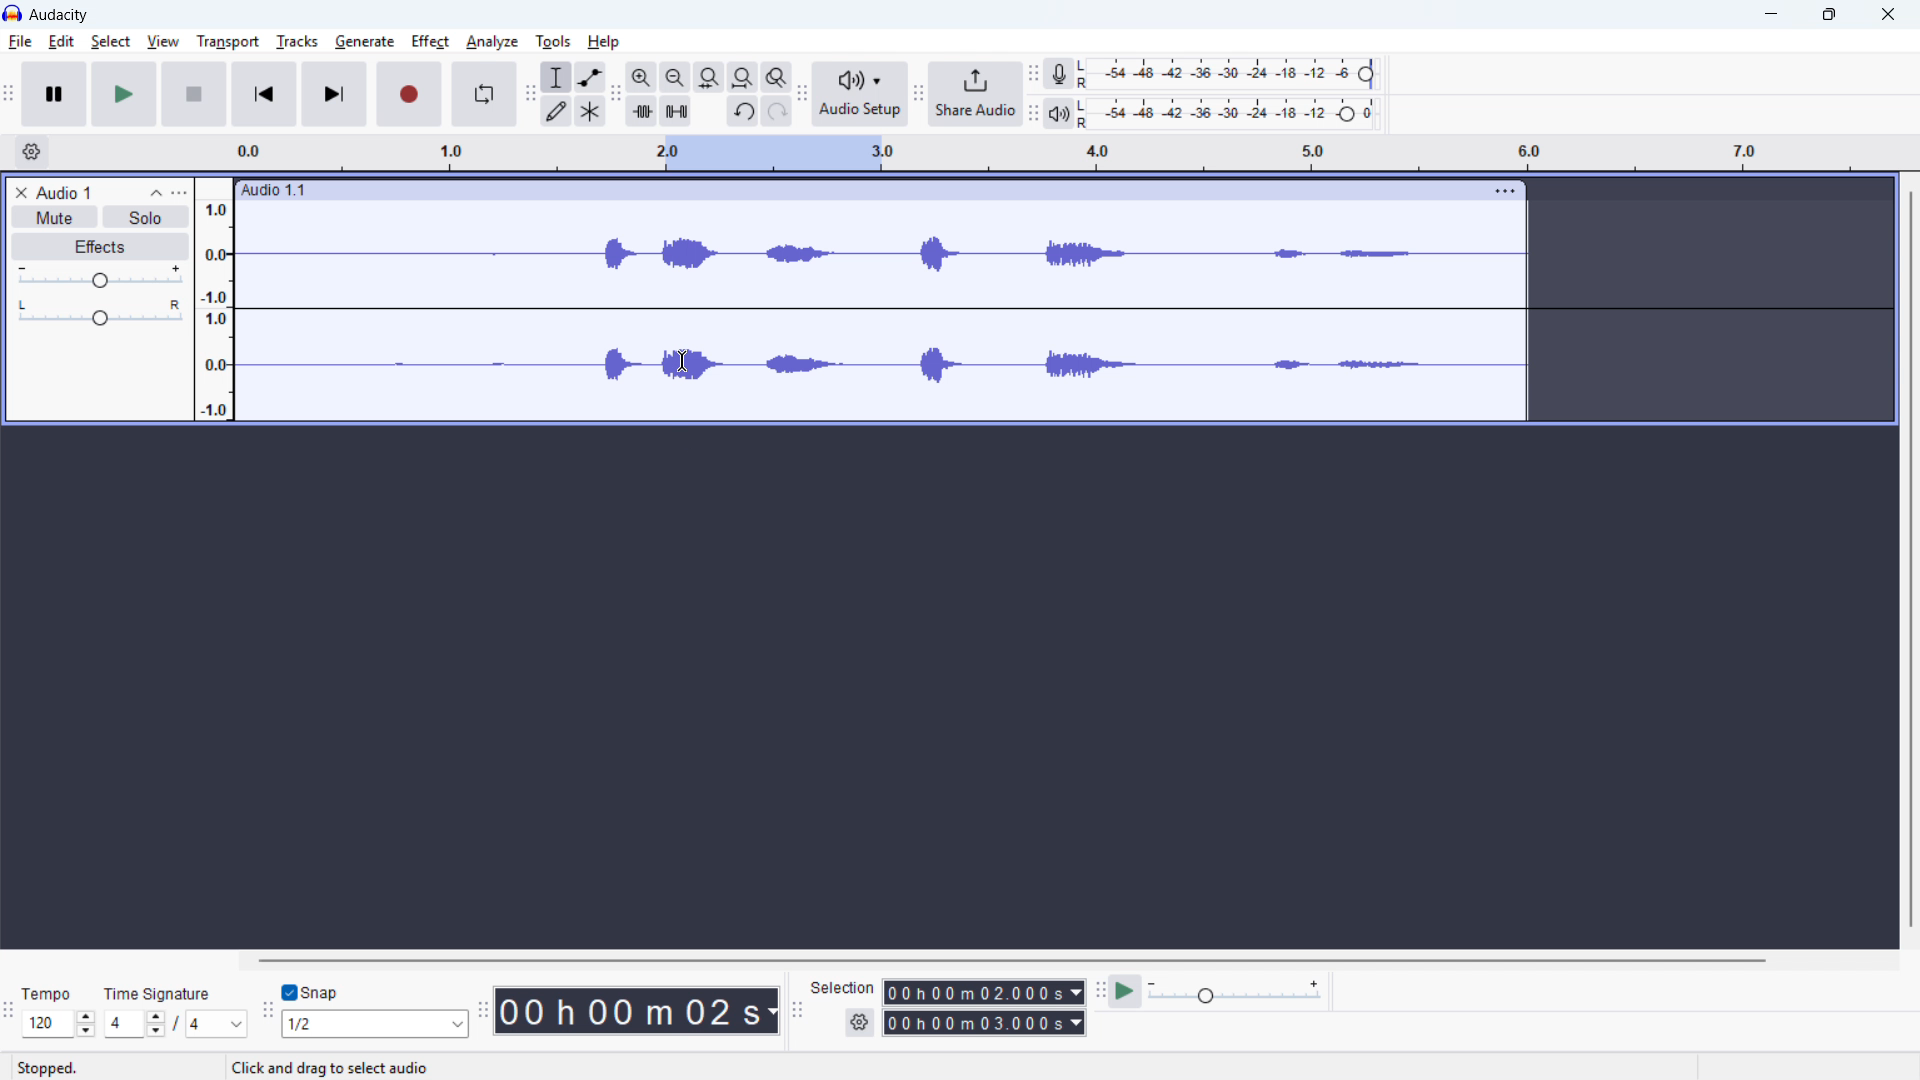 The width and height of the screenshot is (1920, 1080). What do you see at coordinates (332, 1067) in the screenshot?
I see `Click and drag to select audio` at bounding box center [332, 1067].